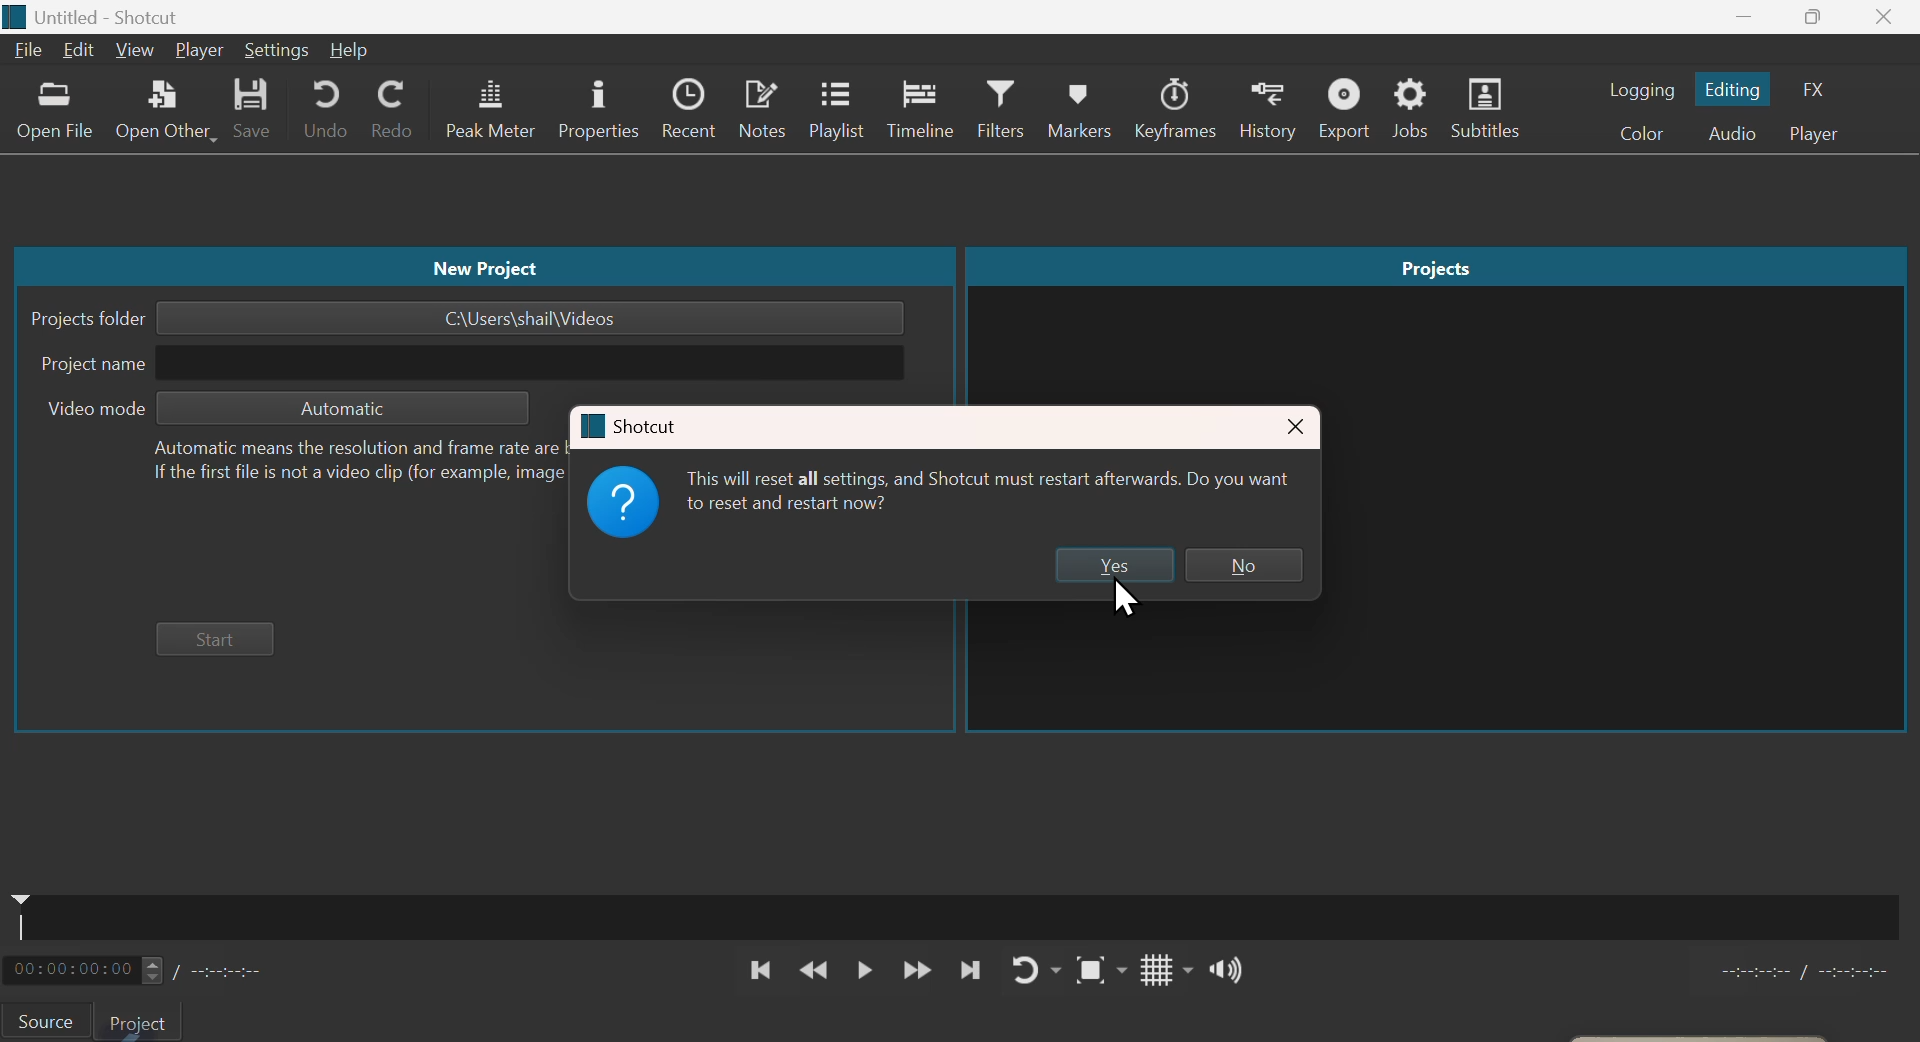 The height and width of the screenshot is (1042, 1920). What do you see at coordinates (1824, 133) in the screenshot?
I see `Player` at bounding box center [1824, 133].